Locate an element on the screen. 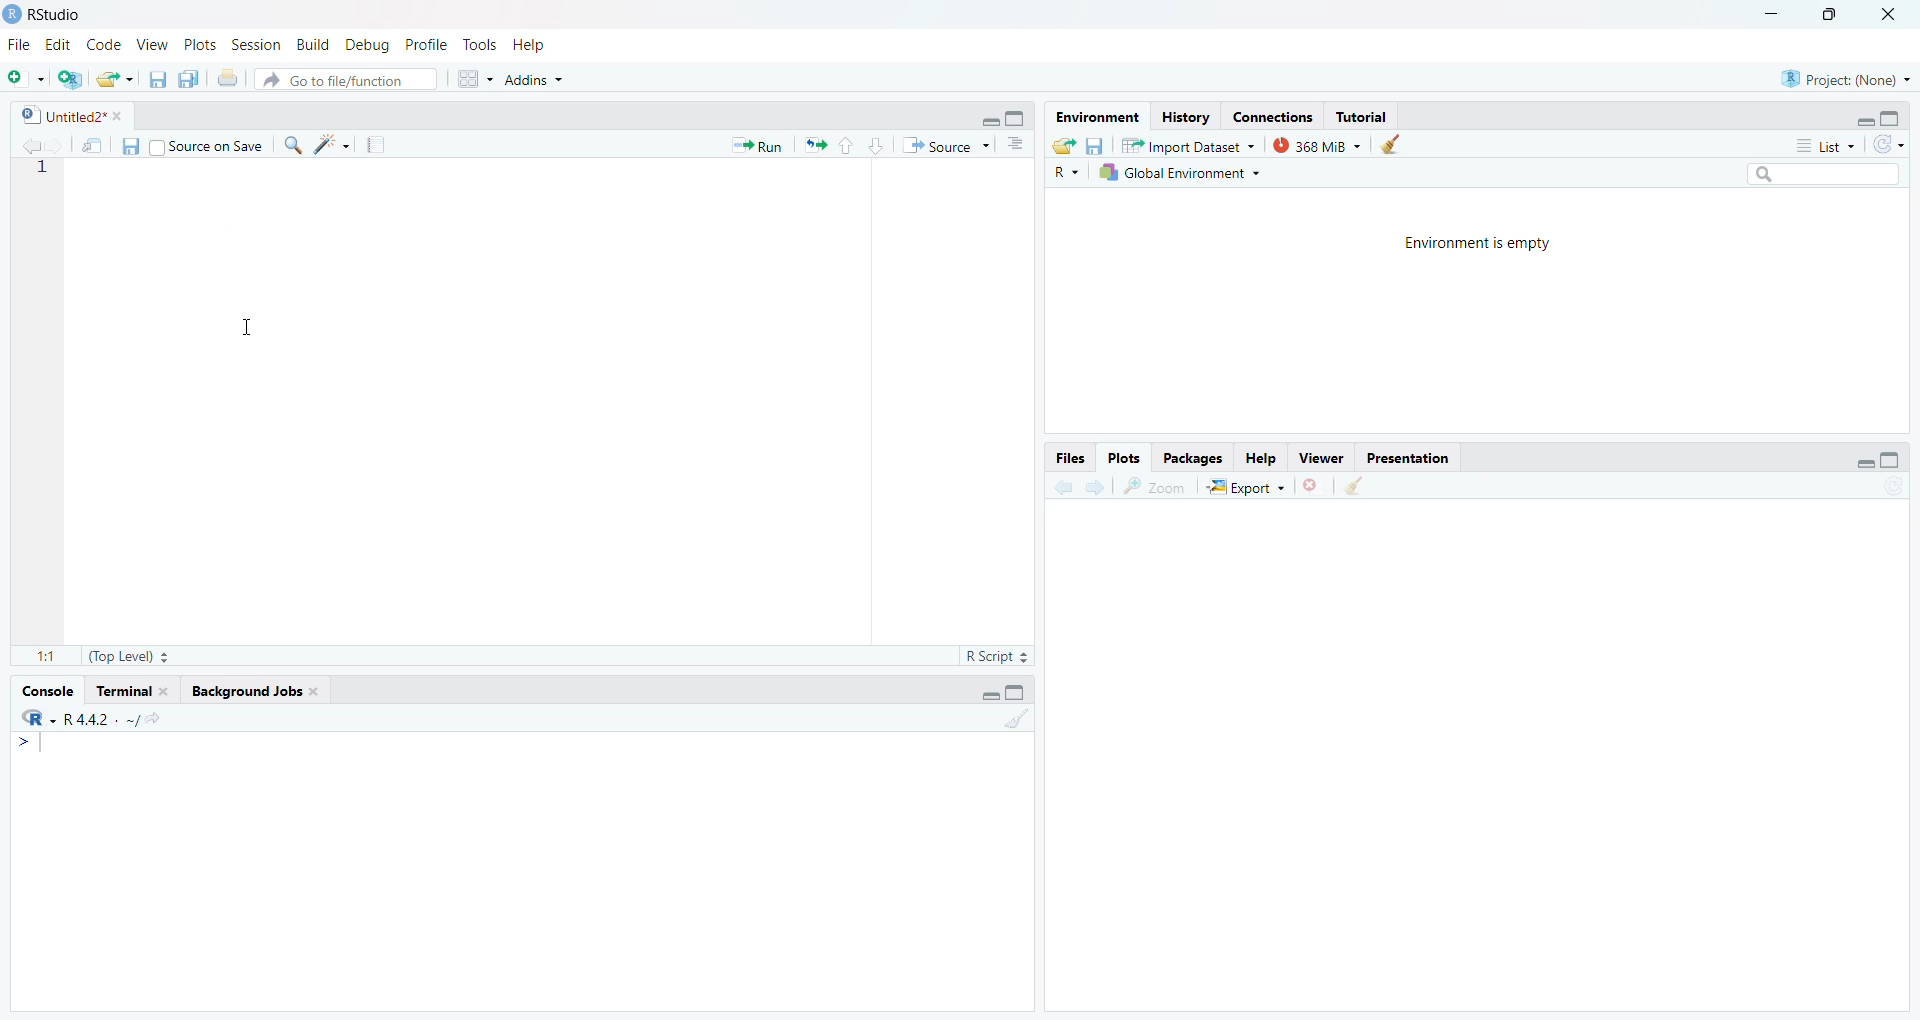 The image size is (1920, 1020). History is located at coordinates (1186, 117).